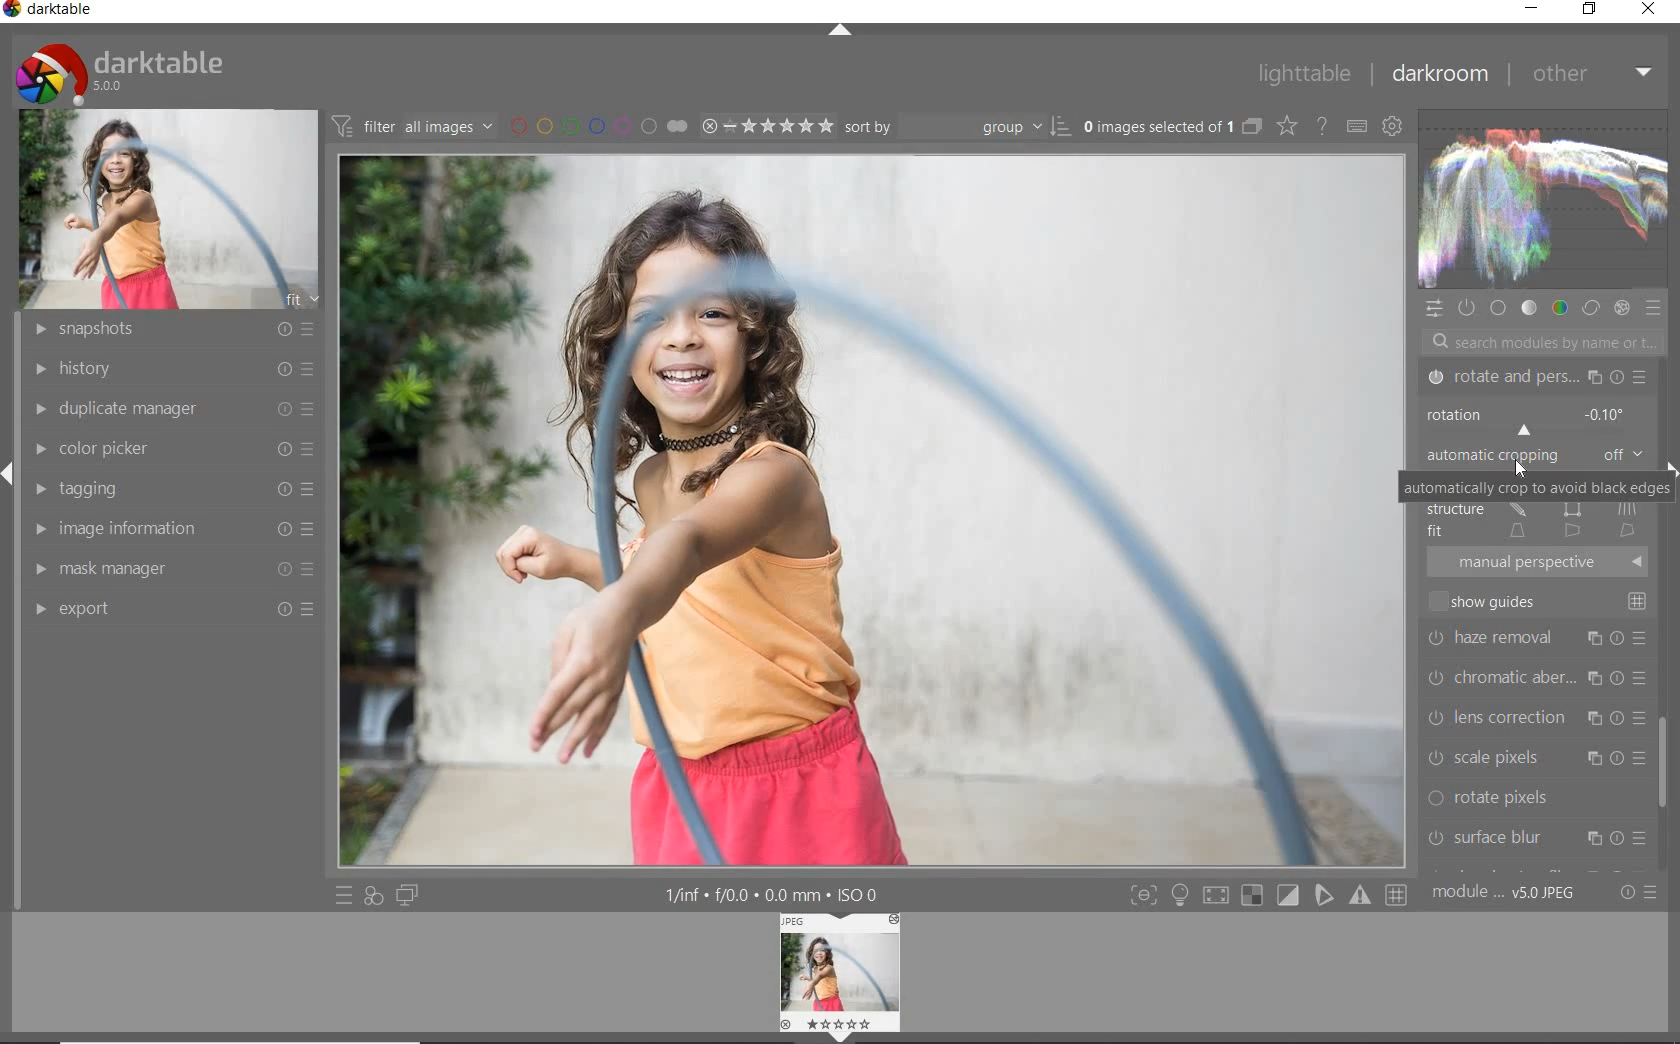 This screenshot has height=1044, width=1680. I want to click on show global preference, so click(1390, 123).